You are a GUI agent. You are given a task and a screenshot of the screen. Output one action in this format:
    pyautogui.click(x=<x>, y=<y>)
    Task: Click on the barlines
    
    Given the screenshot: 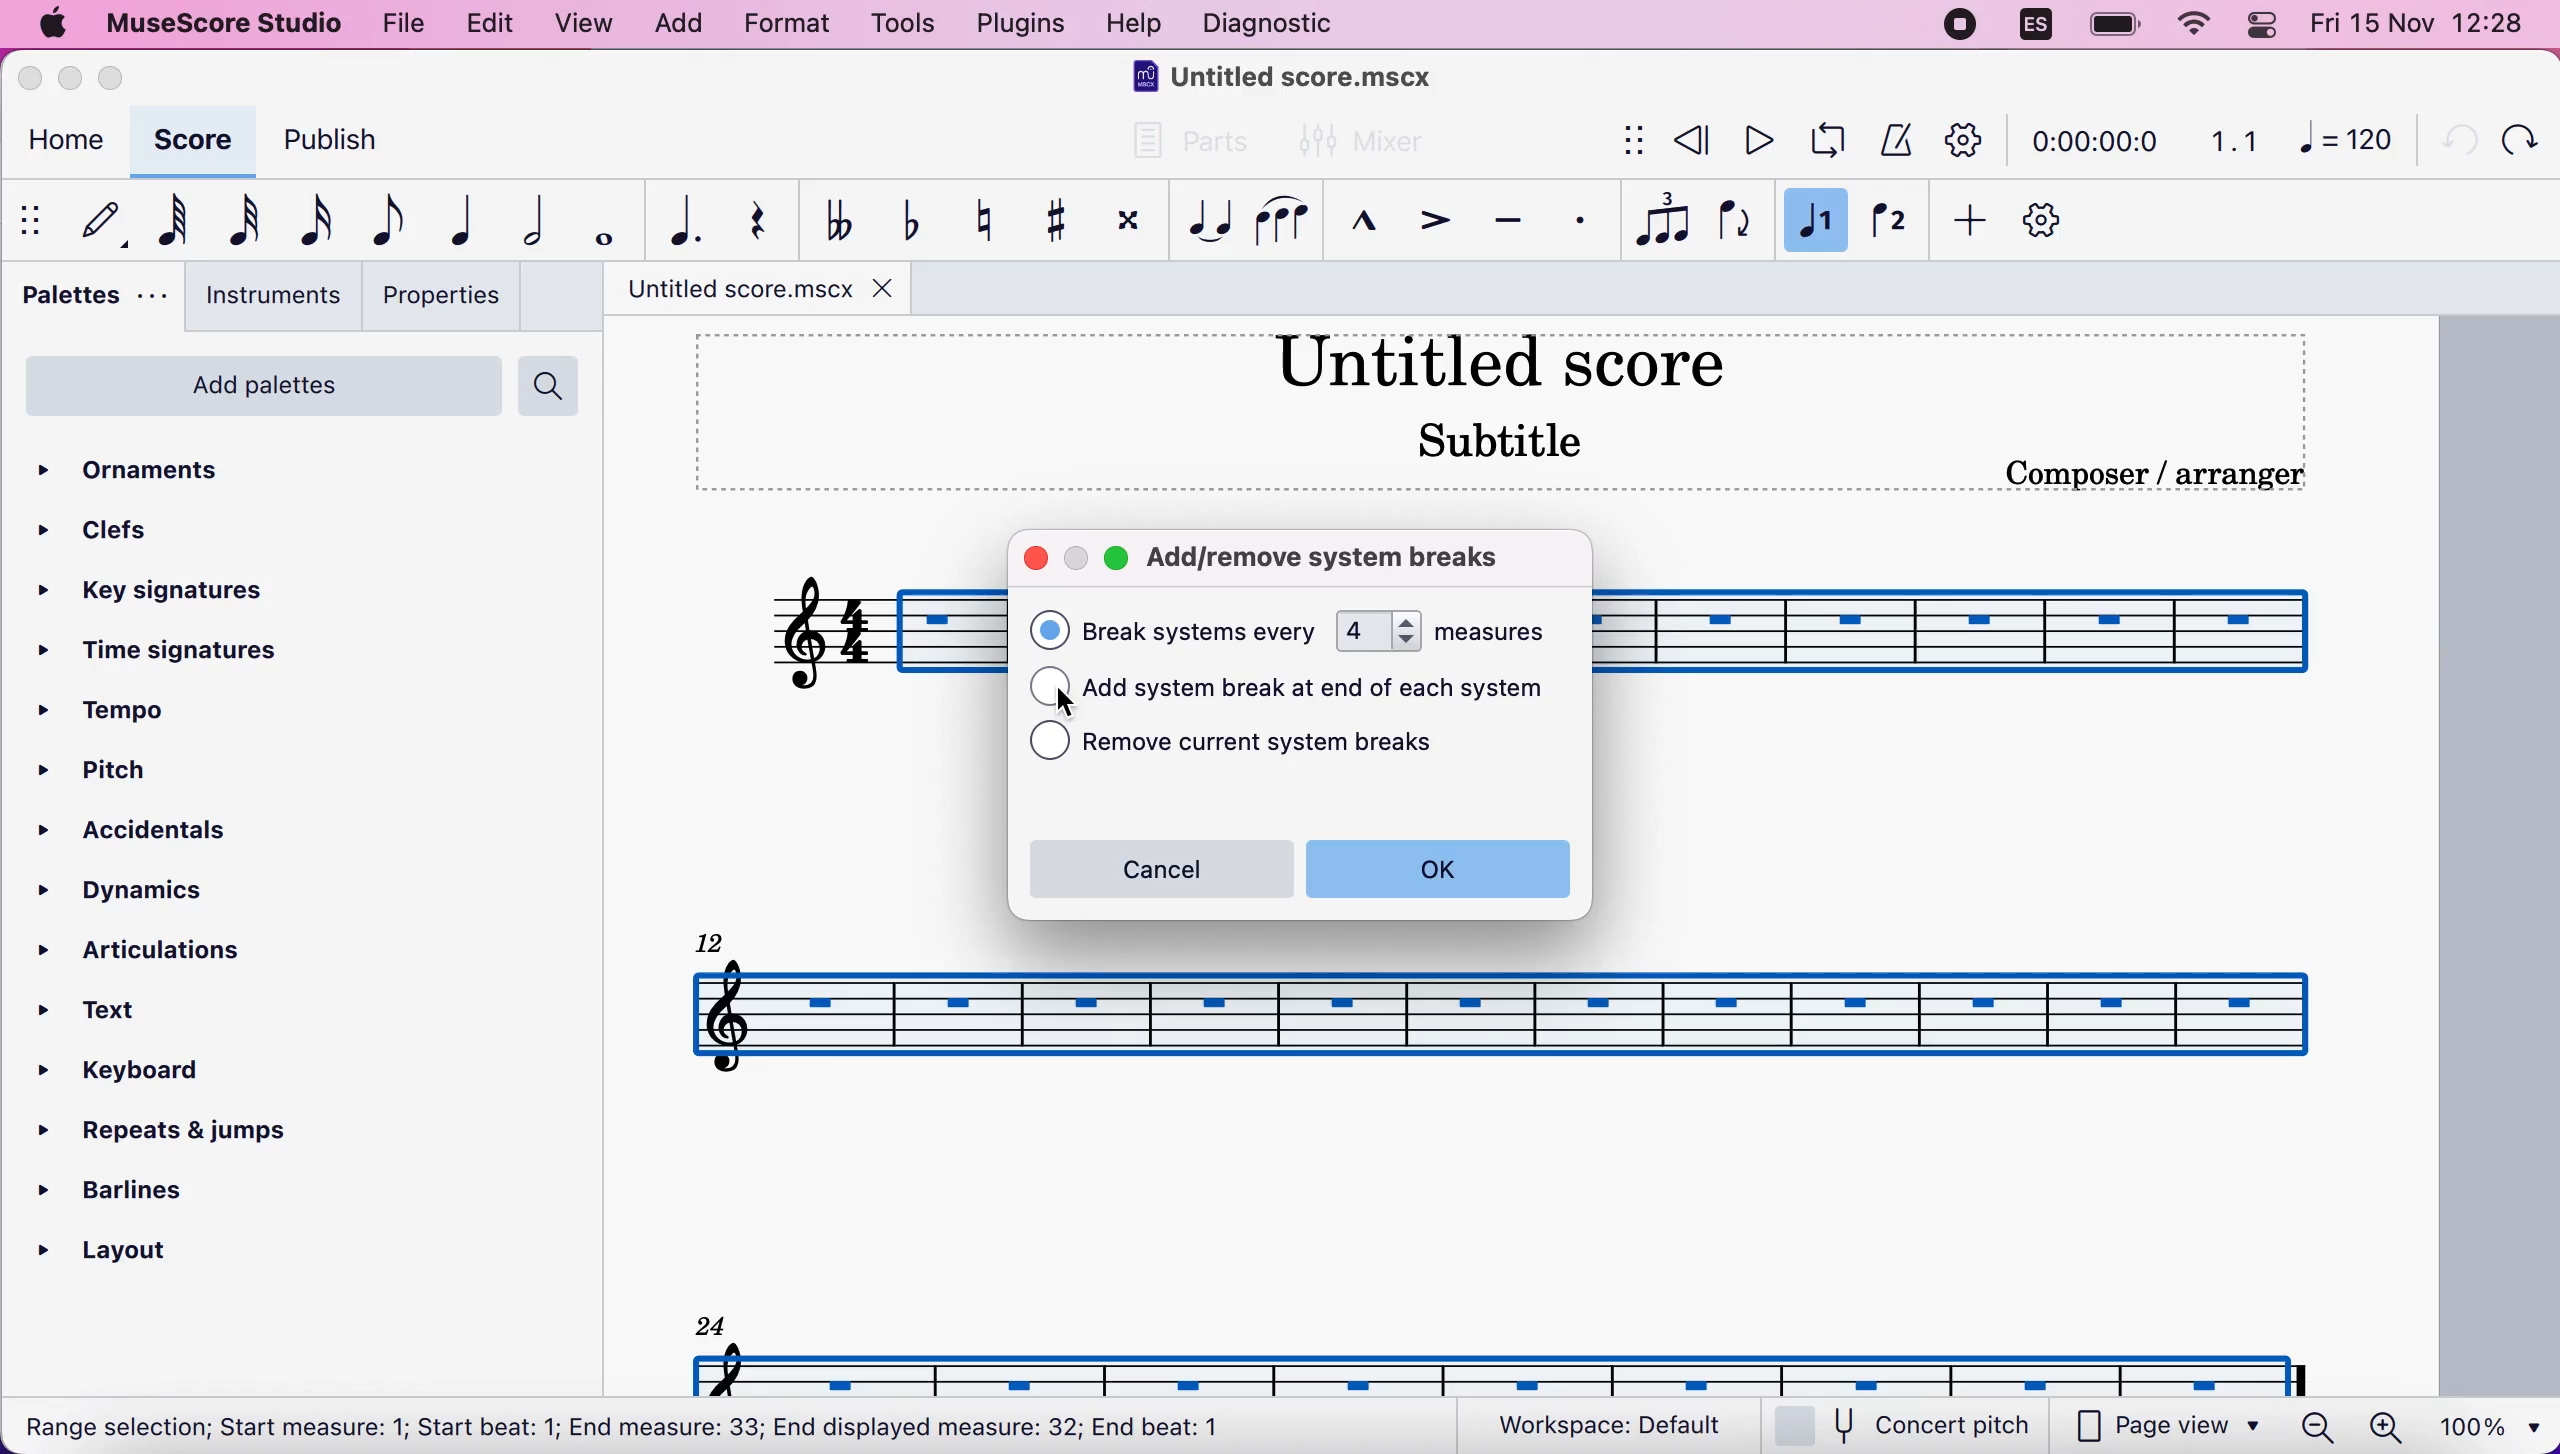 What is the action you would take?
    pyautogui.click(x=165, y=1183)
    